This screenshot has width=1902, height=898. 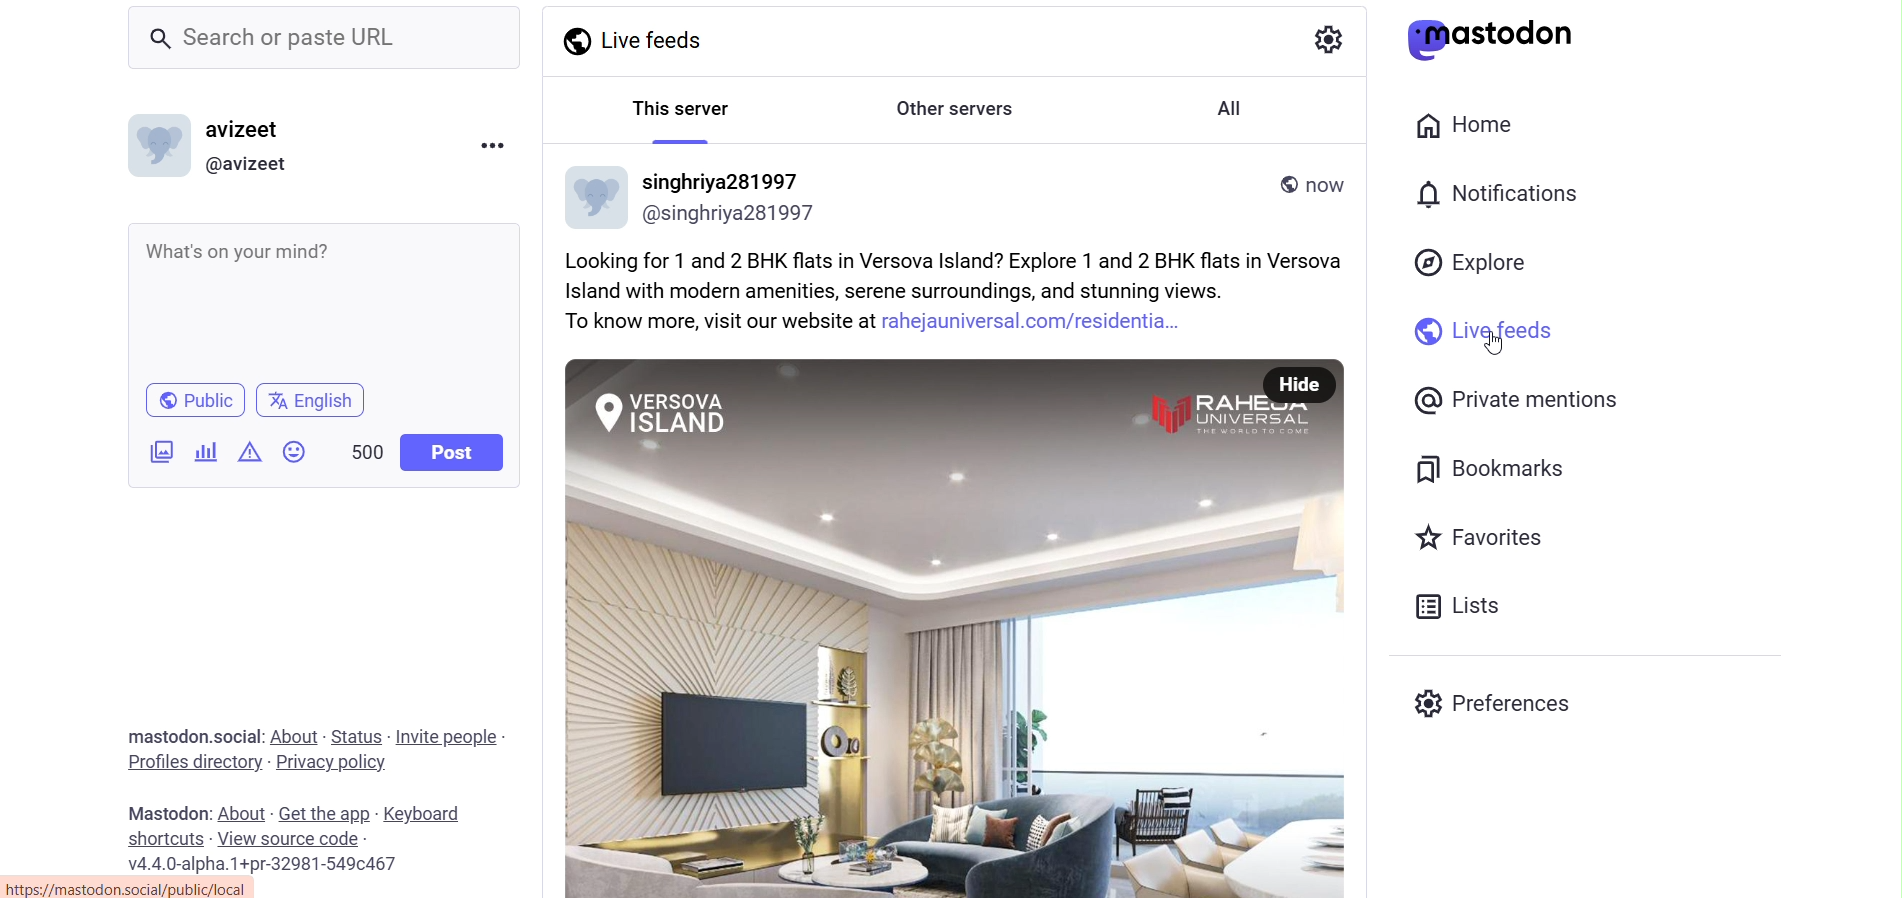 I want to click on Other Server, so click(x=958, y=109).